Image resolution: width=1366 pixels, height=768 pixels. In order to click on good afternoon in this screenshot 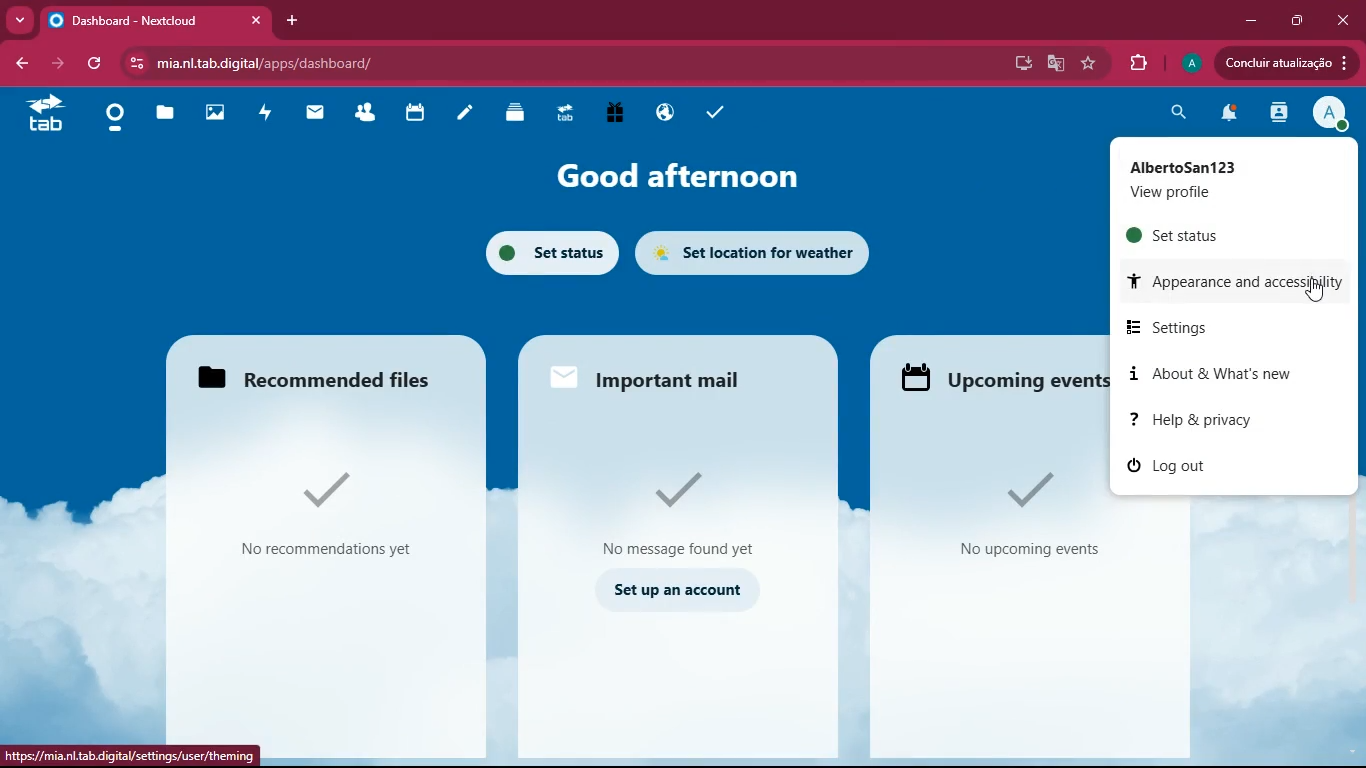, I will do `click(682, 174)`.